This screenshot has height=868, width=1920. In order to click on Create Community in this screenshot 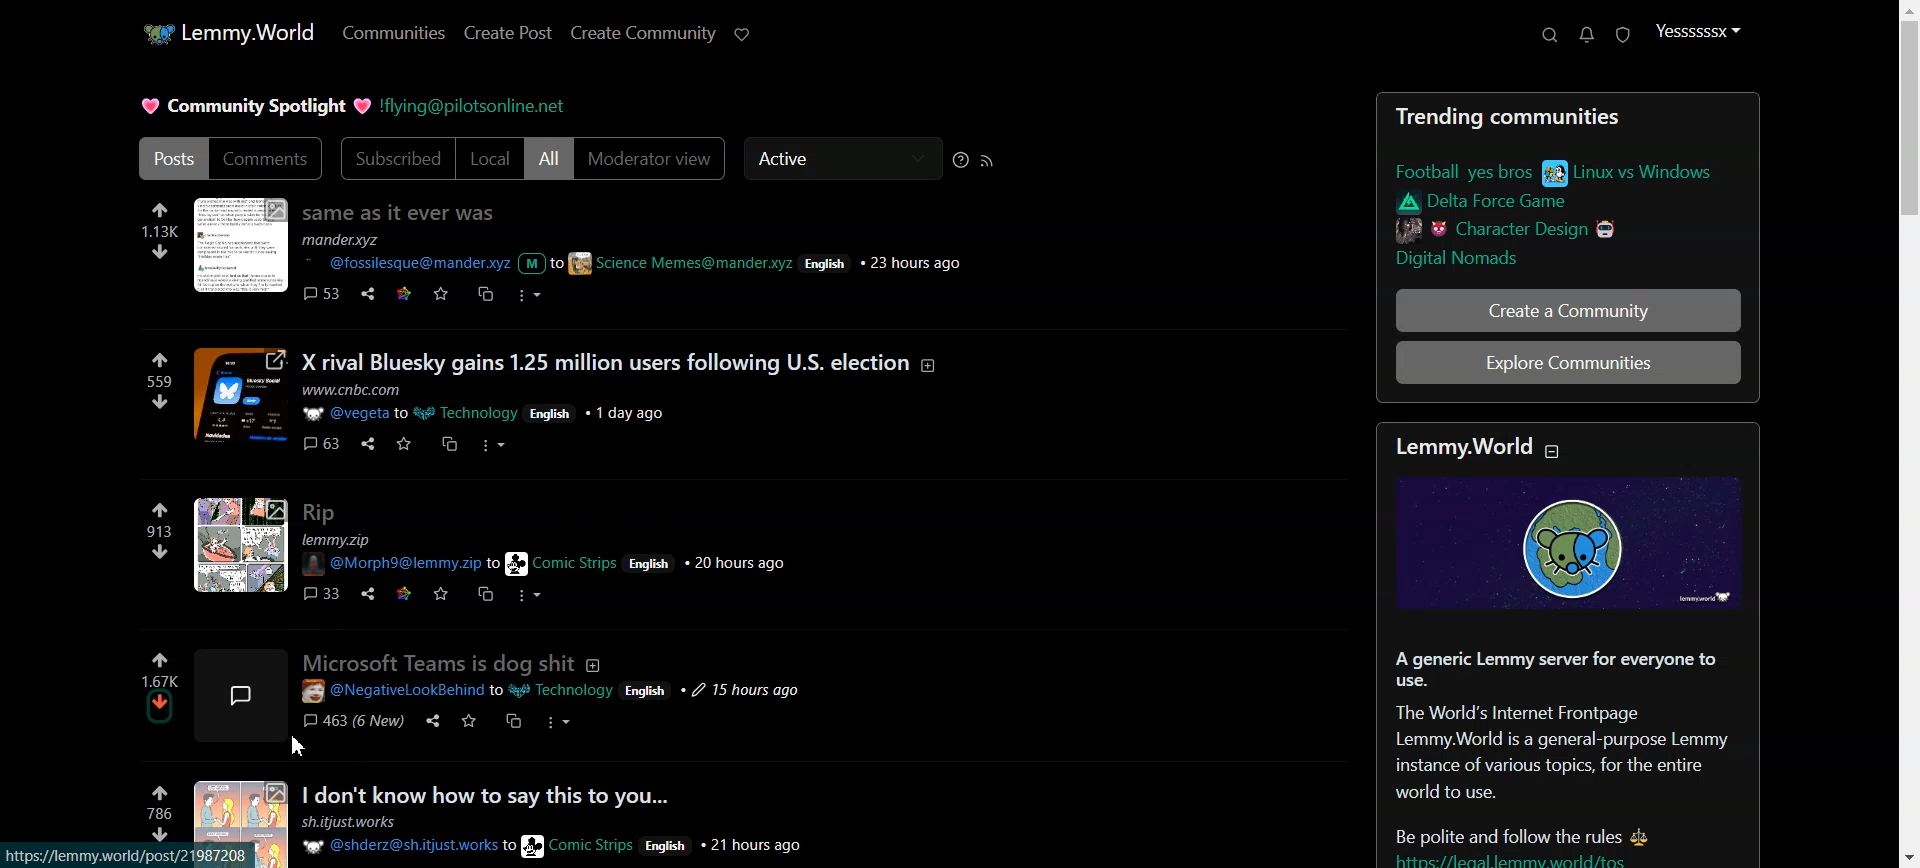, I will do `click(644, 33)`.